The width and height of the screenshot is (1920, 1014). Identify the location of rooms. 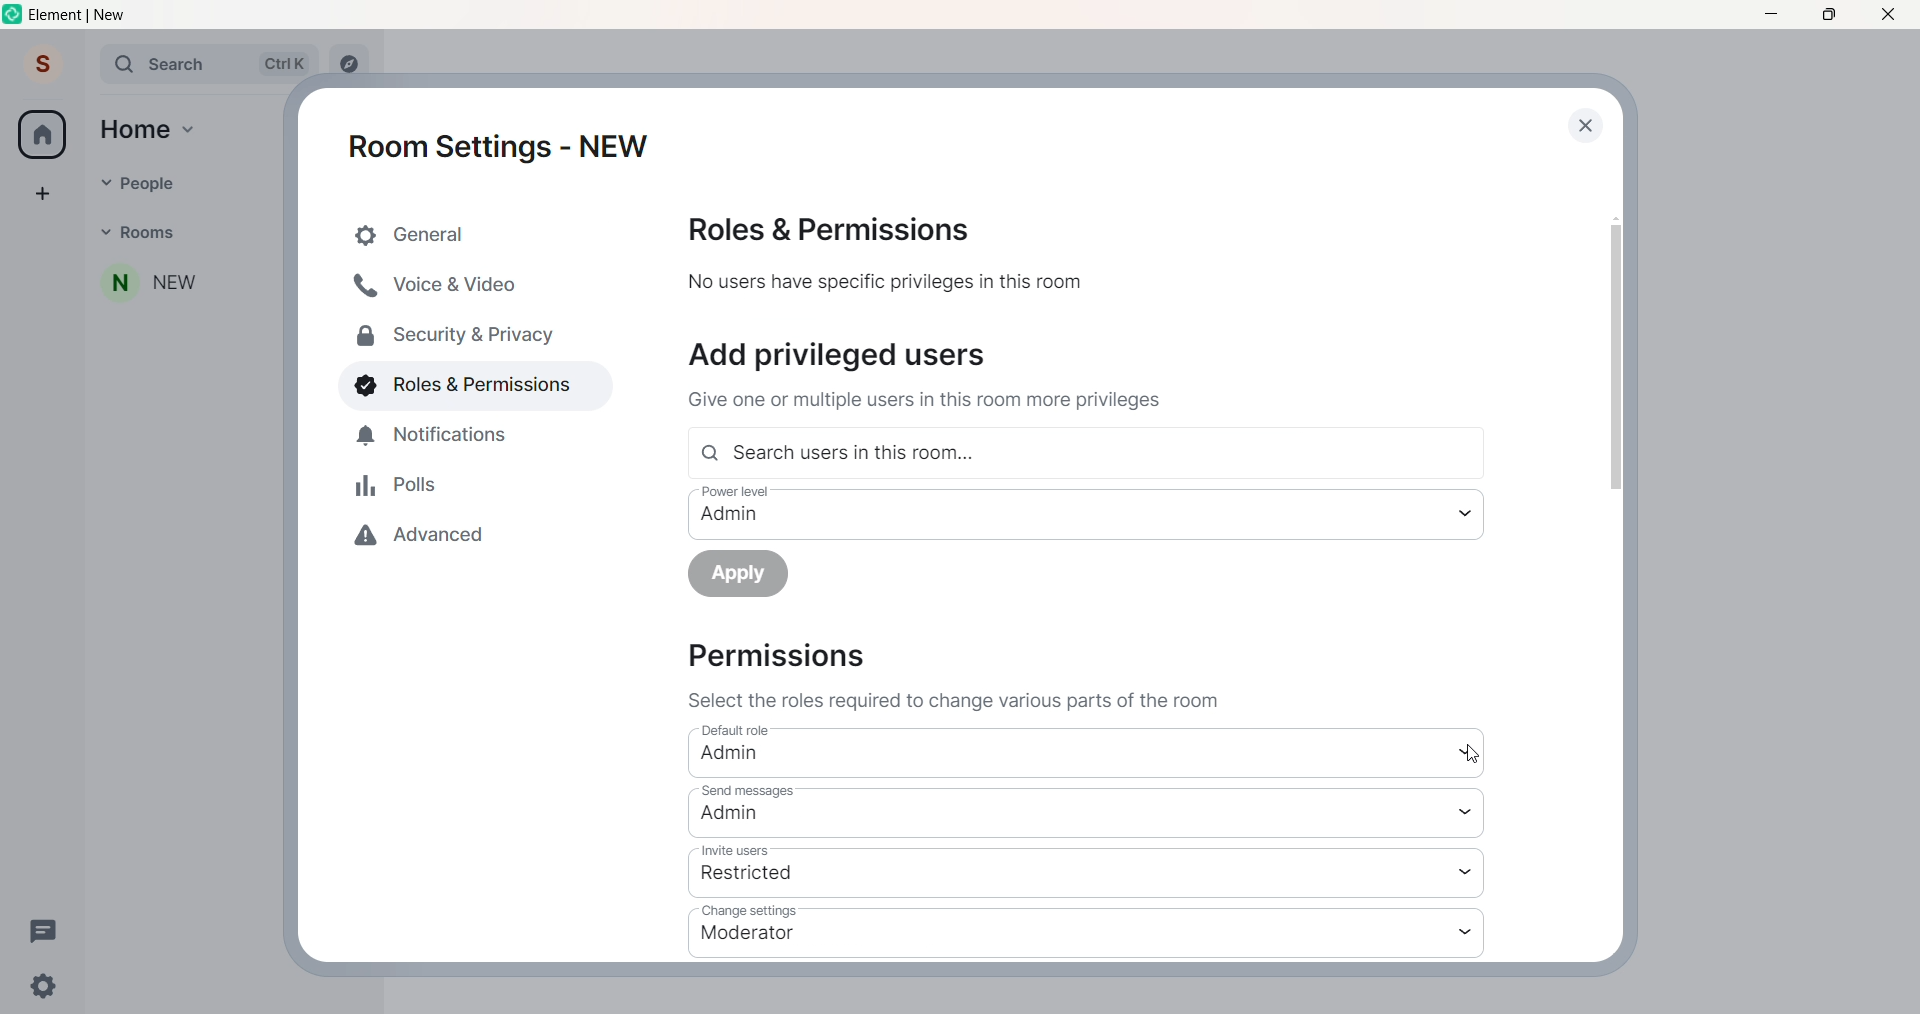
(145, 235).